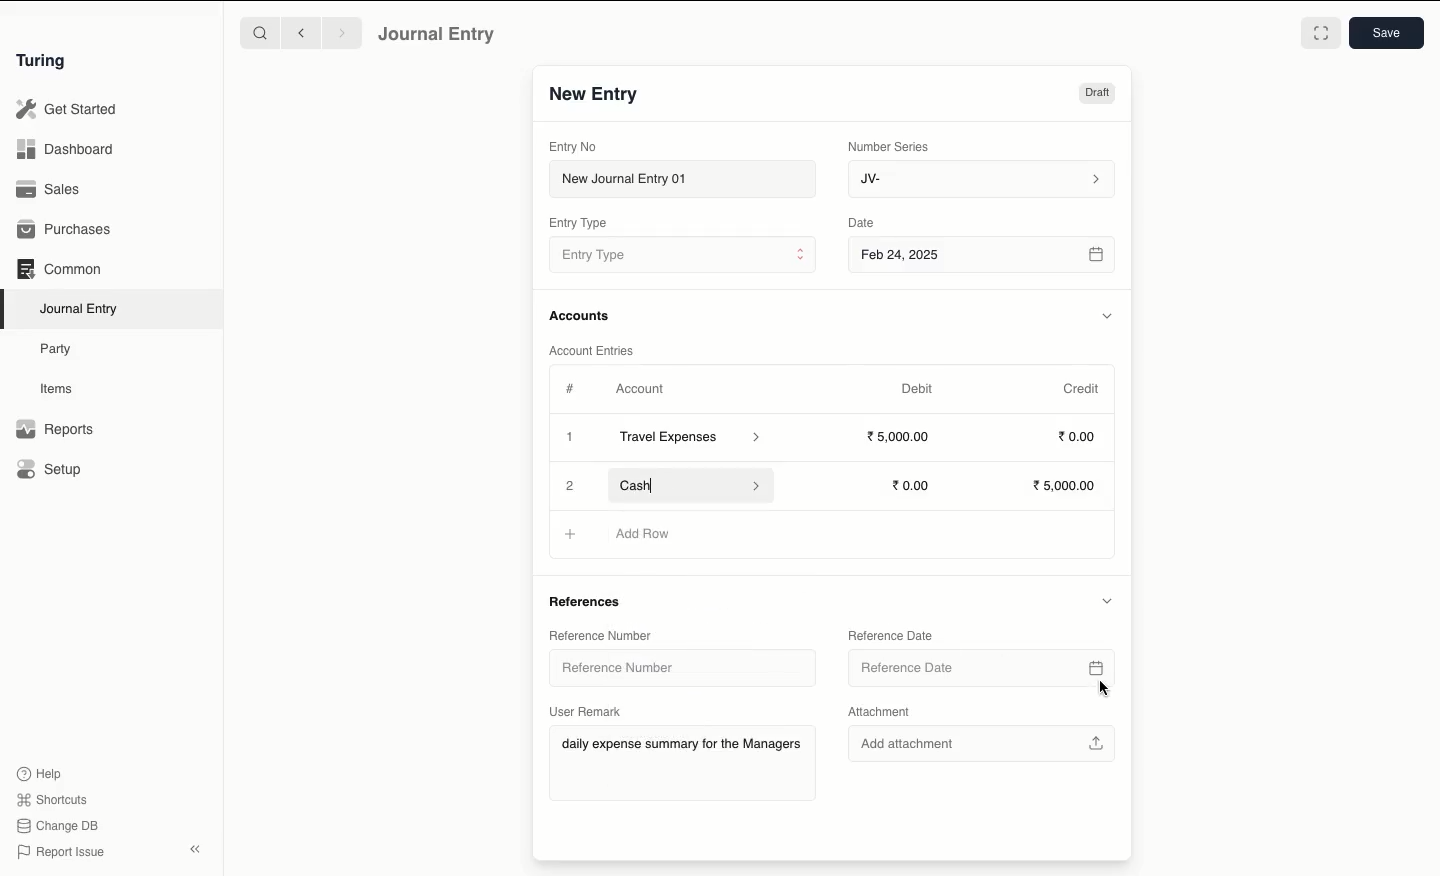 The width and height of the screenshot is (1440, 876). I want to click on Save, so click(1387, 33).